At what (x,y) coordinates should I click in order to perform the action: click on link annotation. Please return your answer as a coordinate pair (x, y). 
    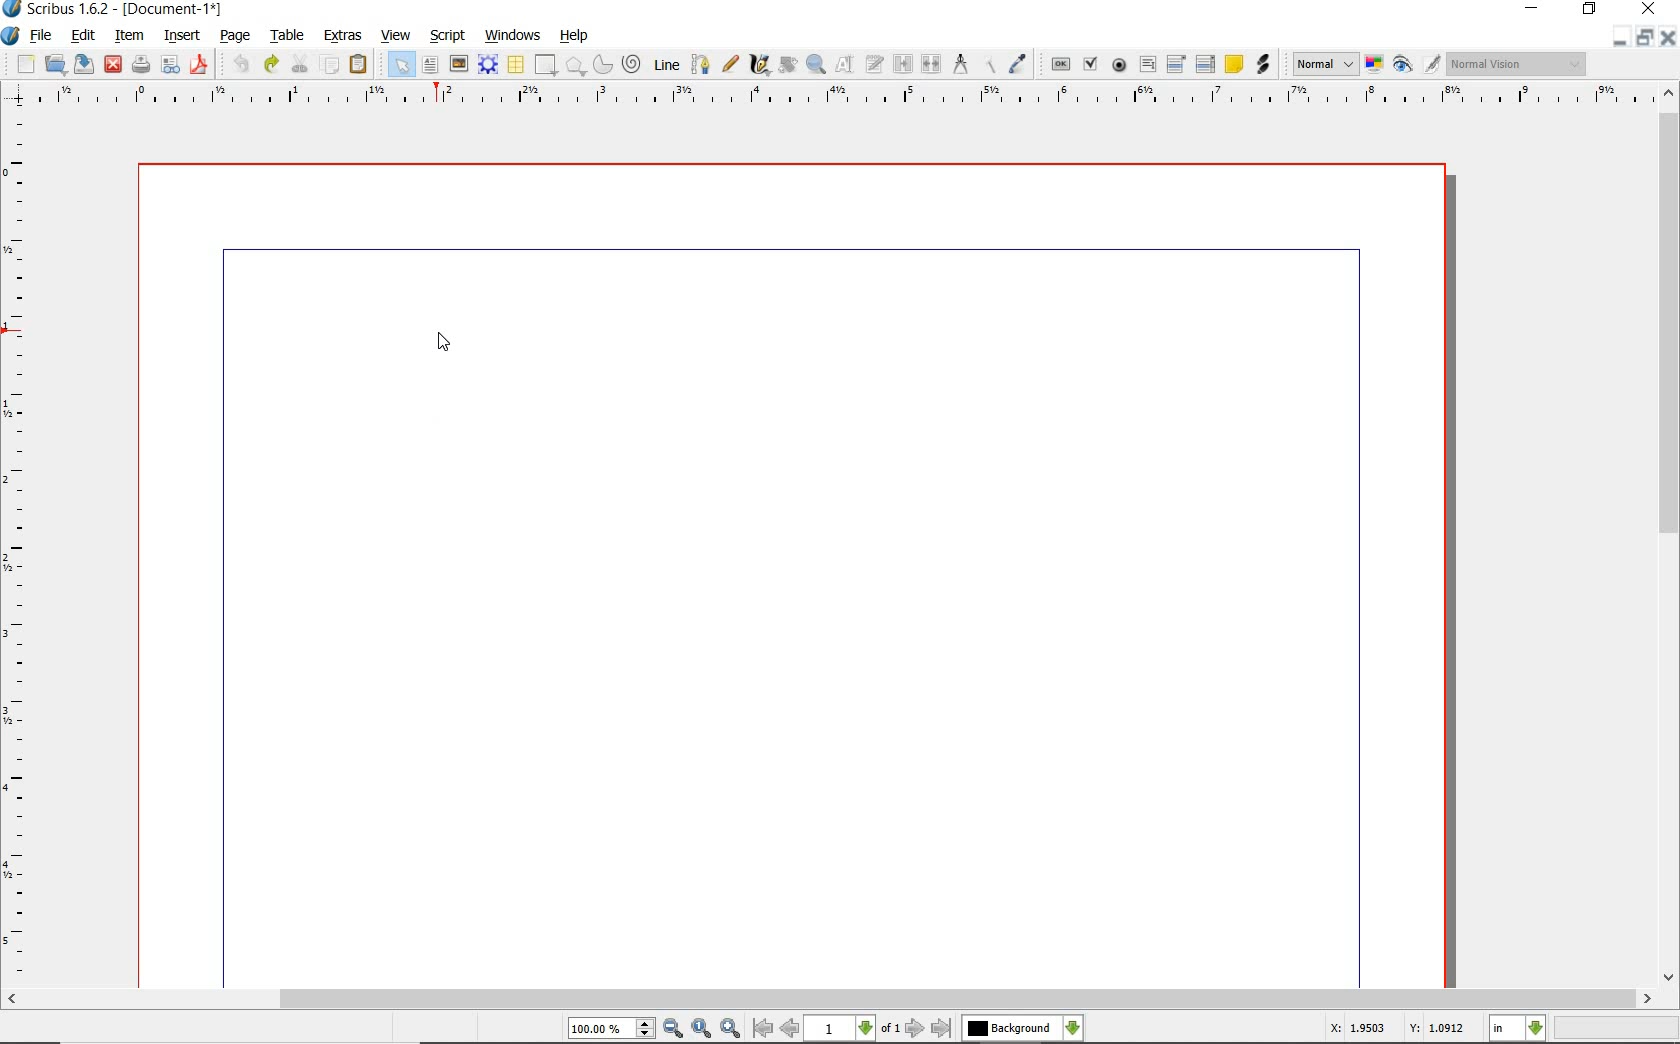
    Looking at the image, I should click on (1262, 64).